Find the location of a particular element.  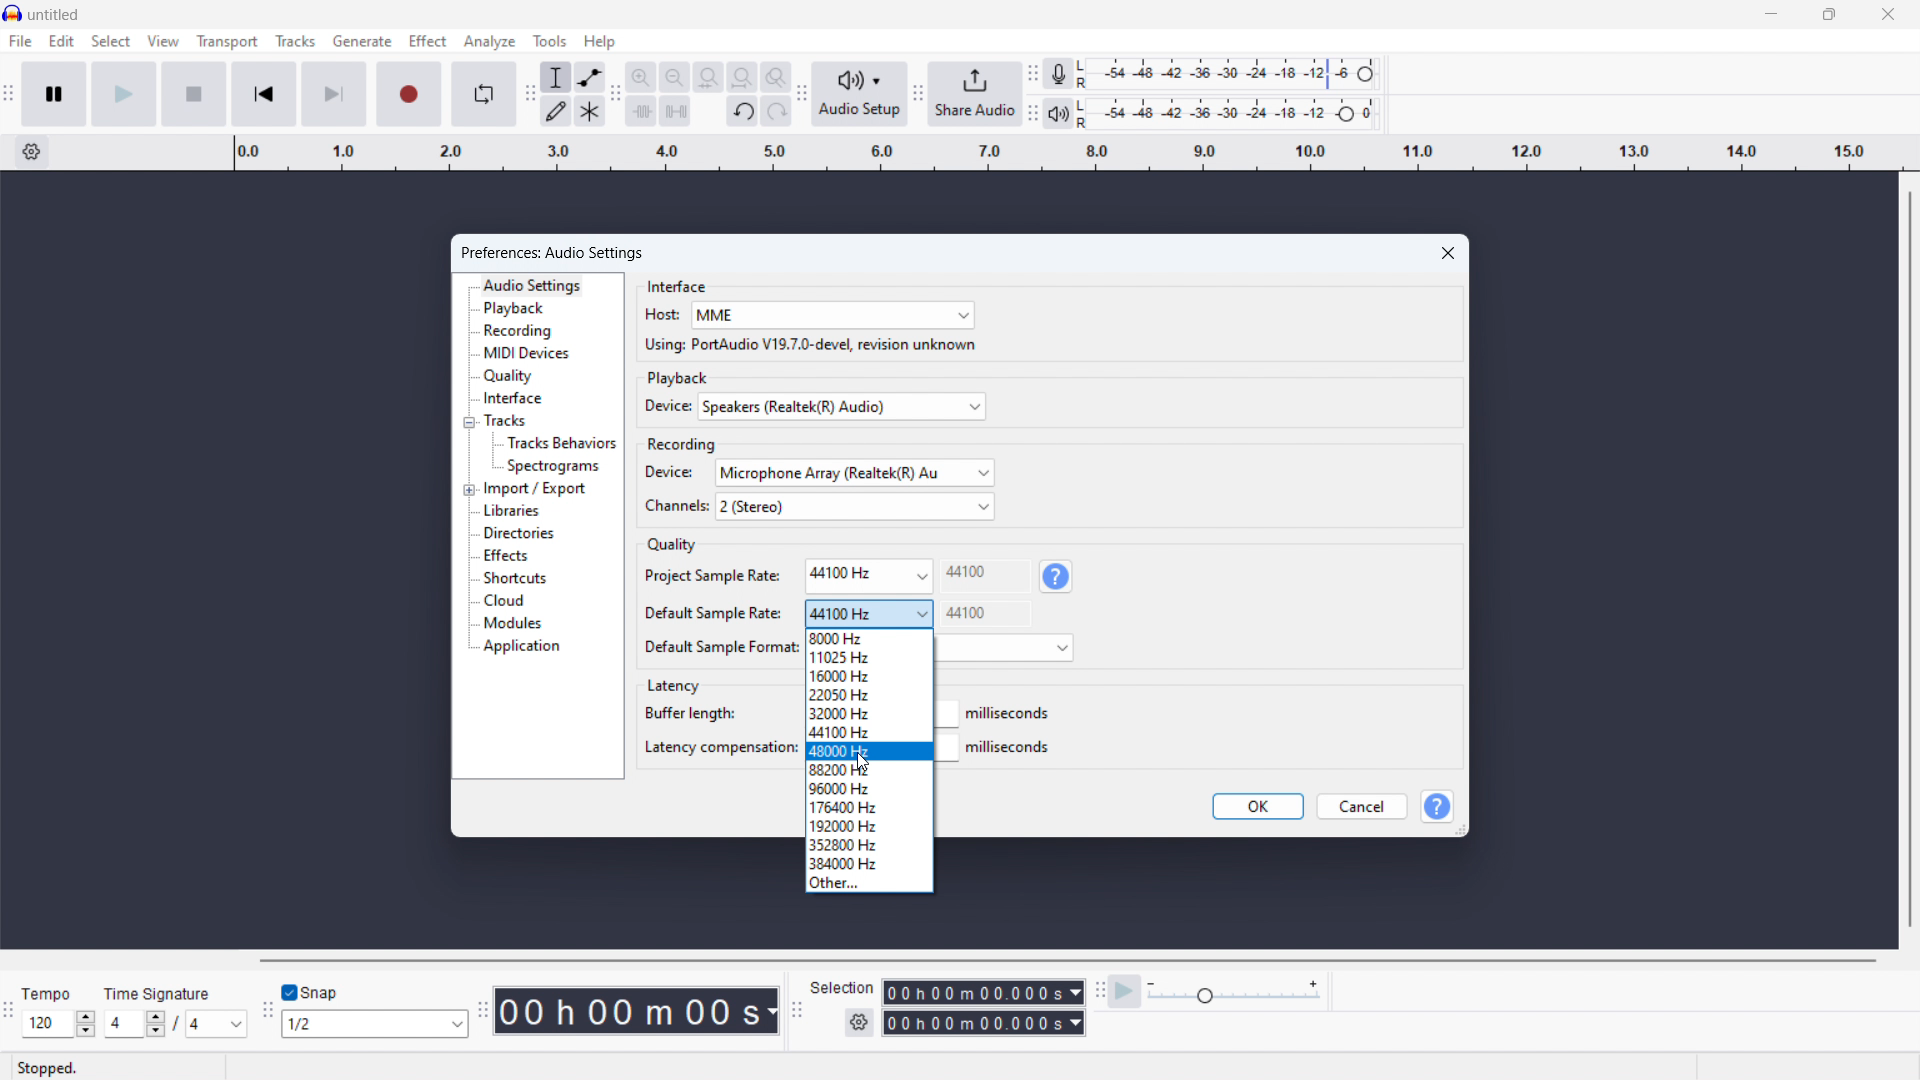

tracks is located at coordinates (507, 420).